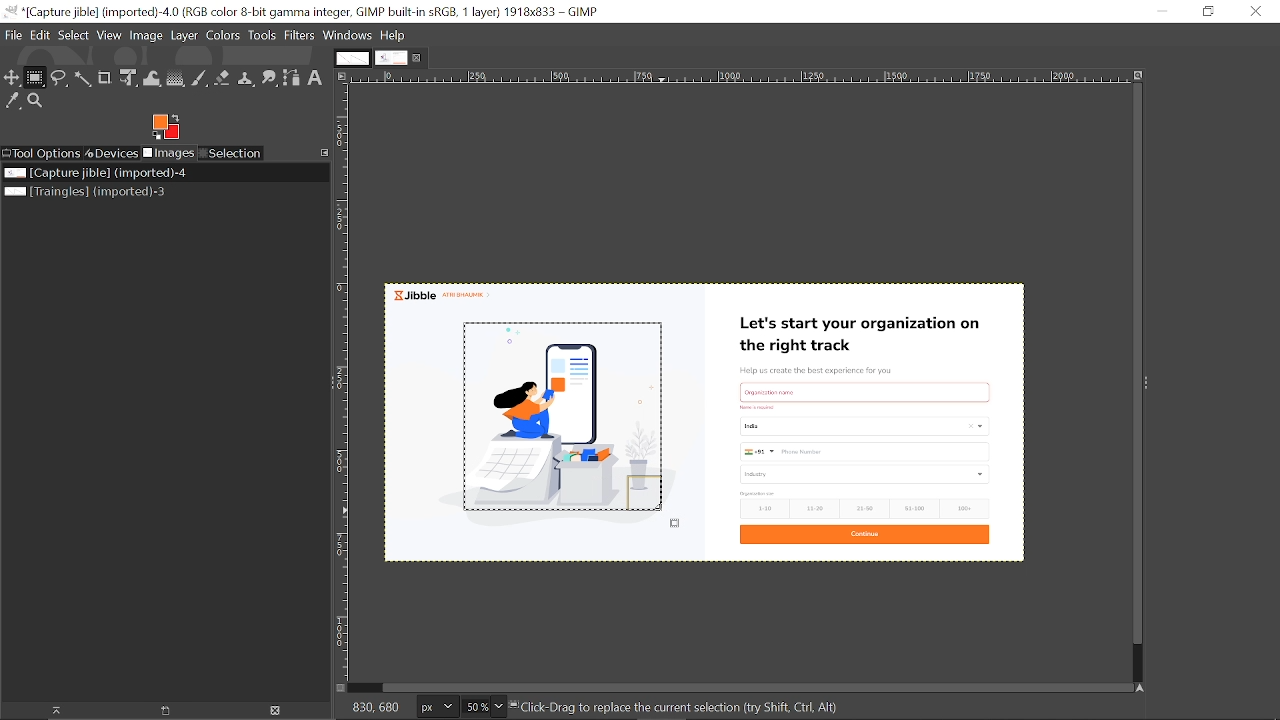  What do you see at coordinates (172, 154) in the screenshot?
I see `Images` at bounding box center [172, 154].